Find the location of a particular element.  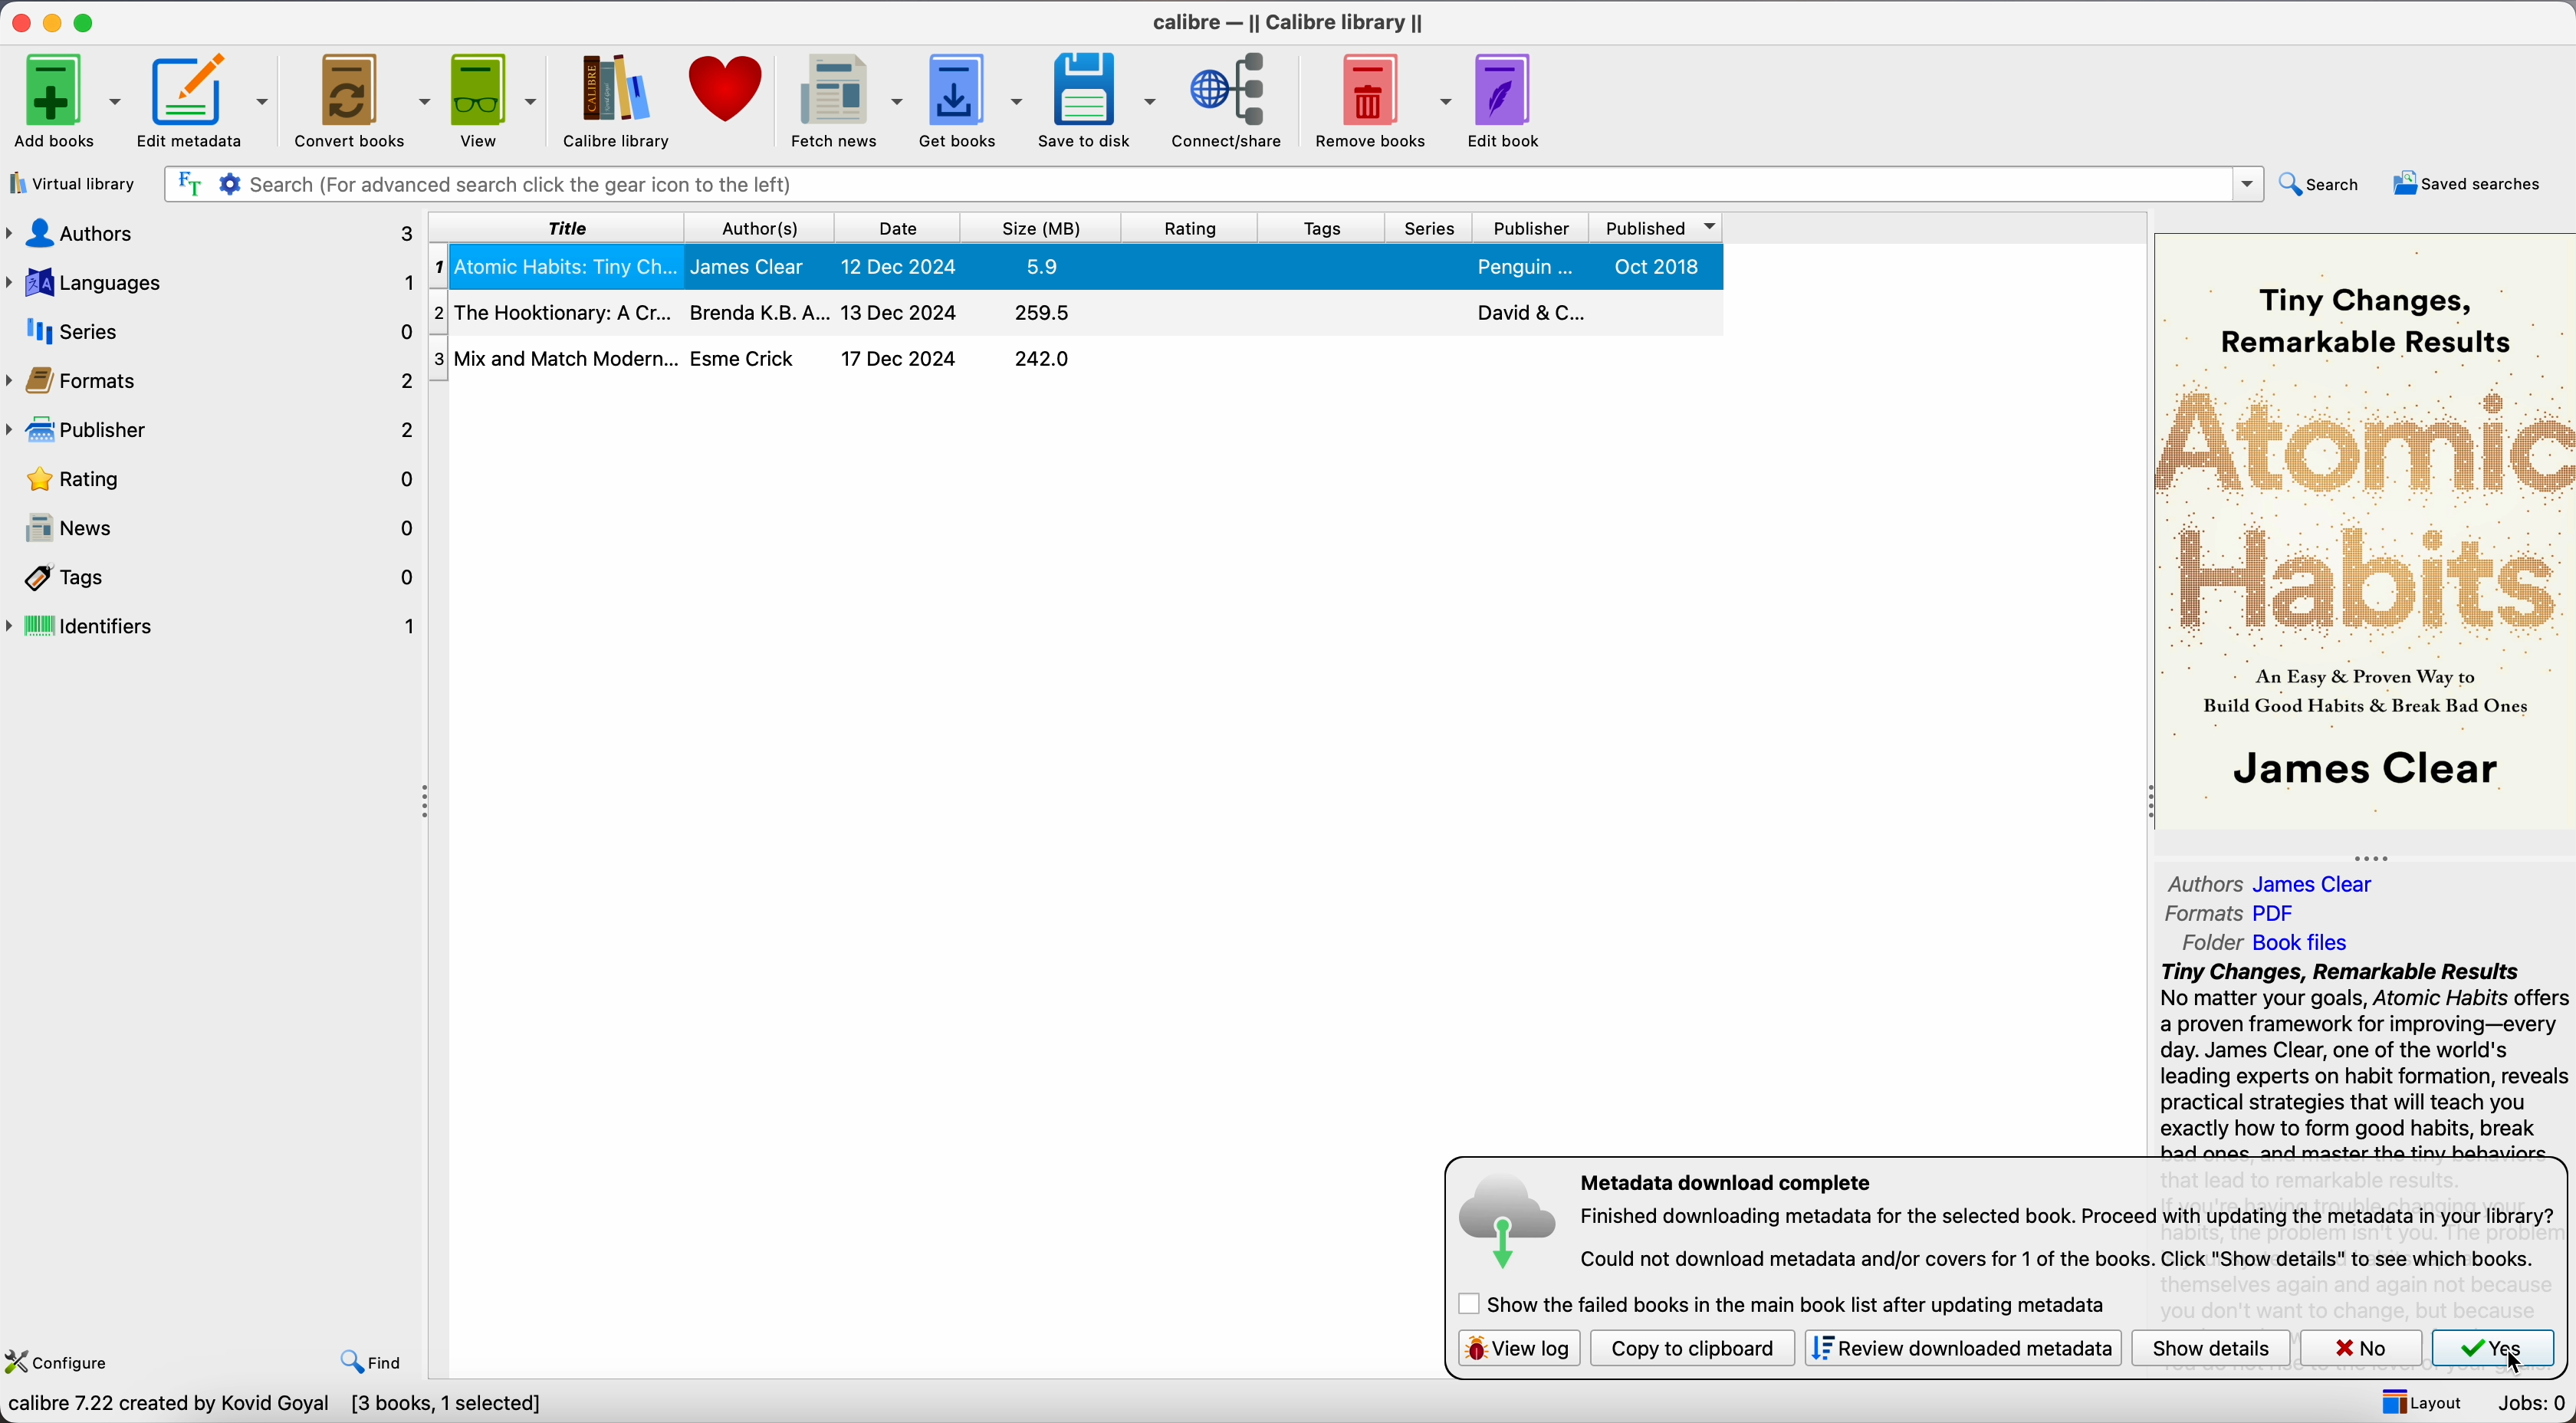

Show the failed books in the main book list after updating metadata is located at coordinates (1793, 1305).